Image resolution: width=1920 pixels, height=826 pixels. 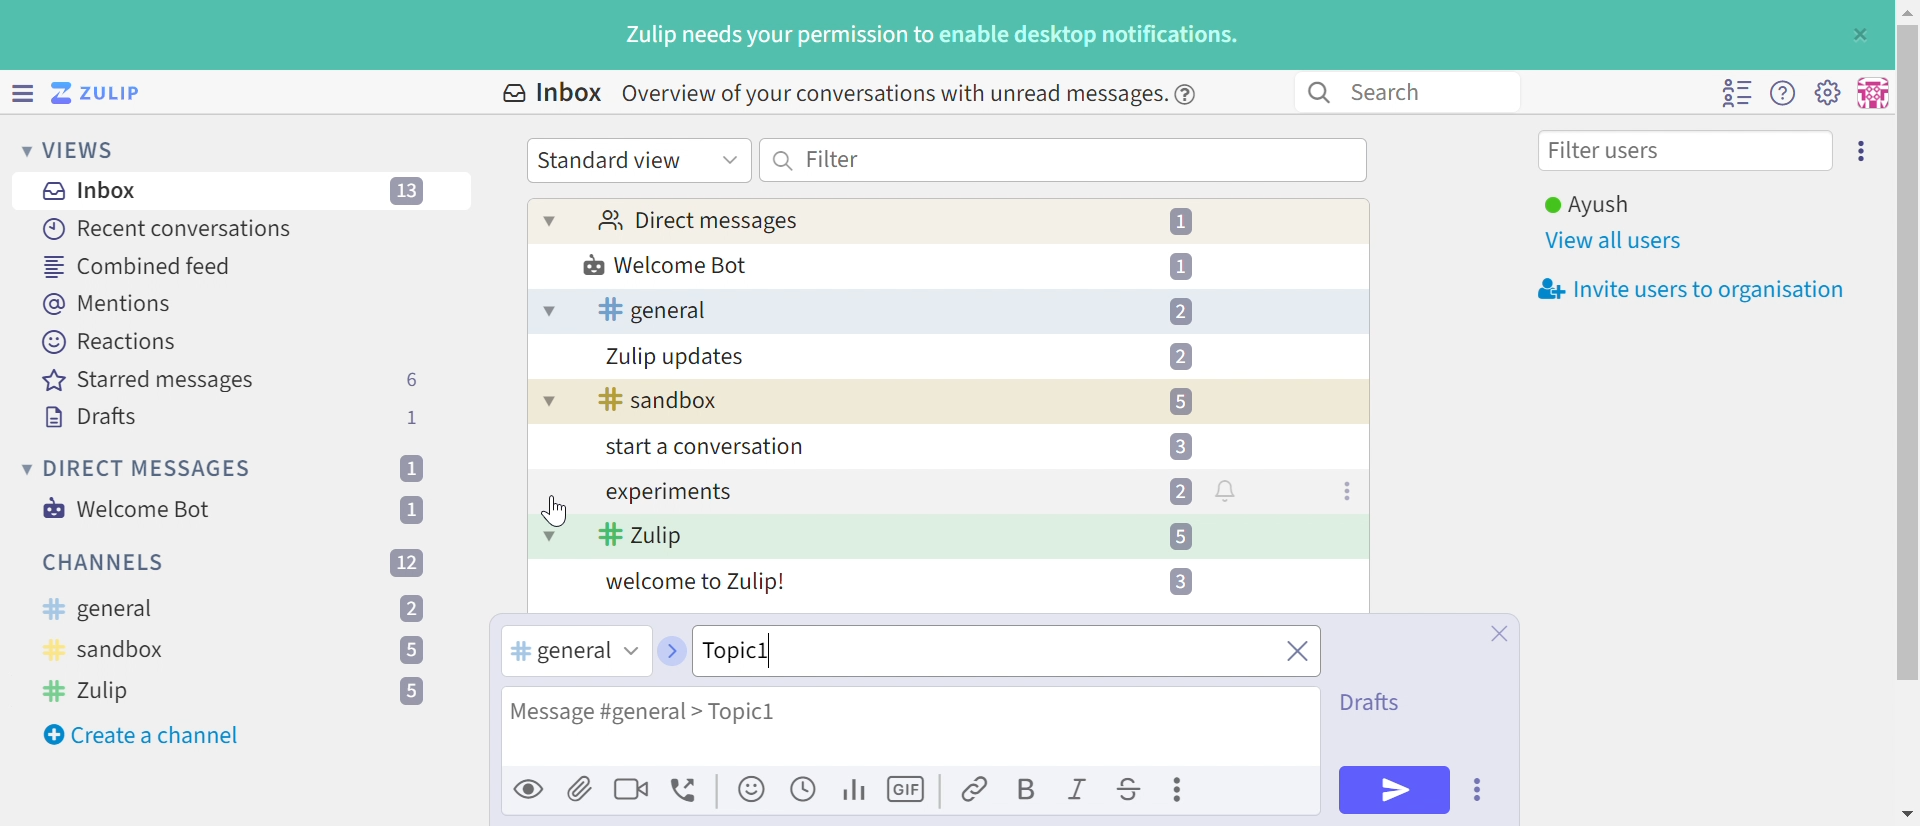 I want to click on Forward arrow, so click(x=670, y=651).